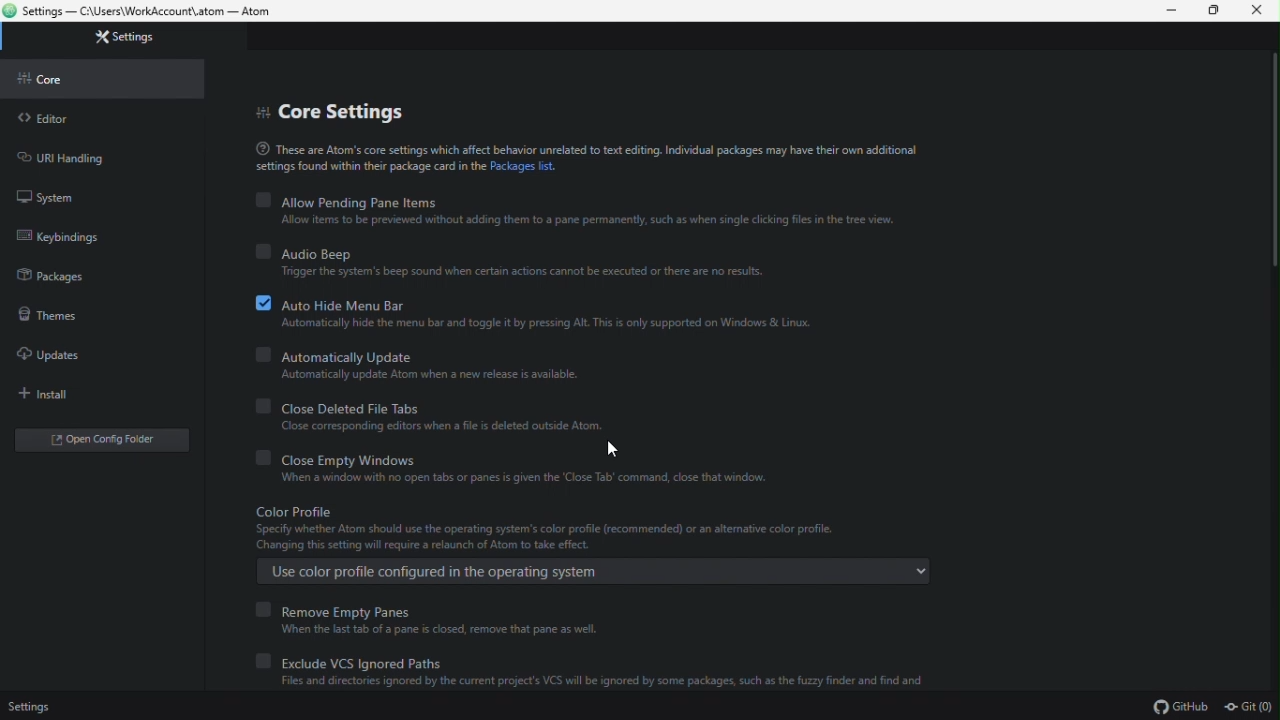  I want to click on Color profile Specify whether Atom should use the operating system's color profile (recommended) or an alternative color profile. Changing this setting will require a relaunch of Atom to take effect., so click(580, 528).